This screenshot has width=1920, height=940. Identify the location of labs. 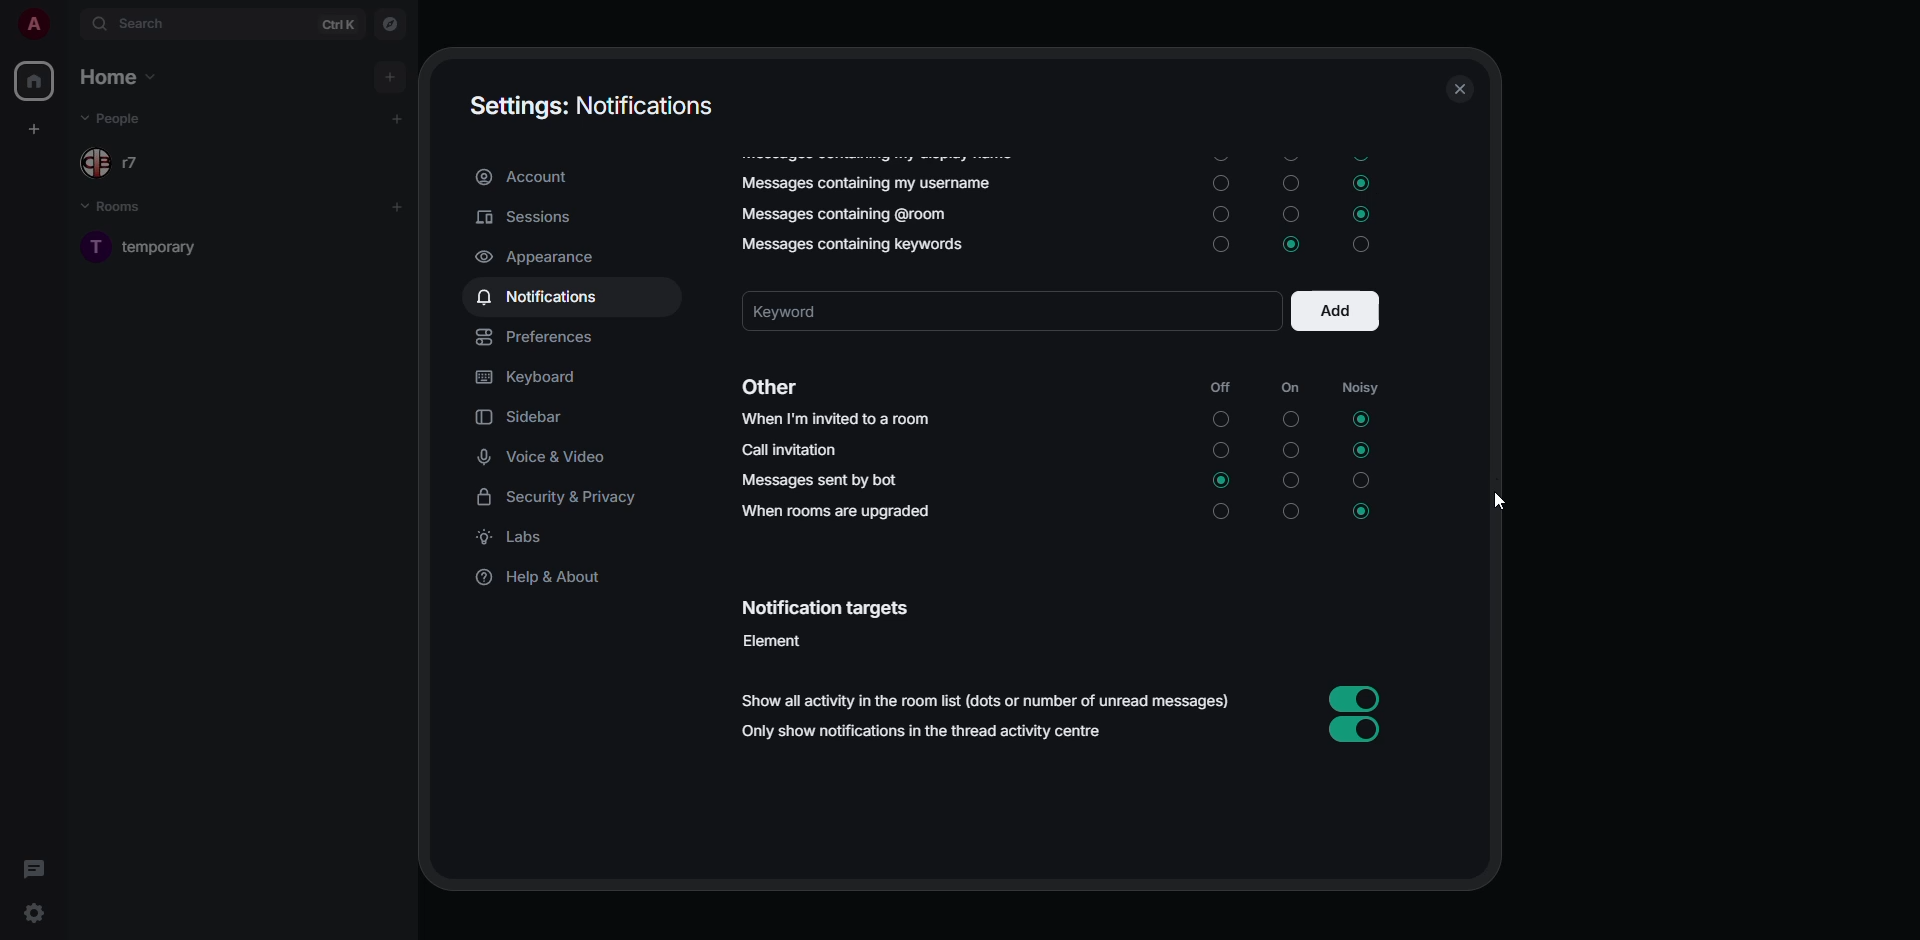
(518, 539).